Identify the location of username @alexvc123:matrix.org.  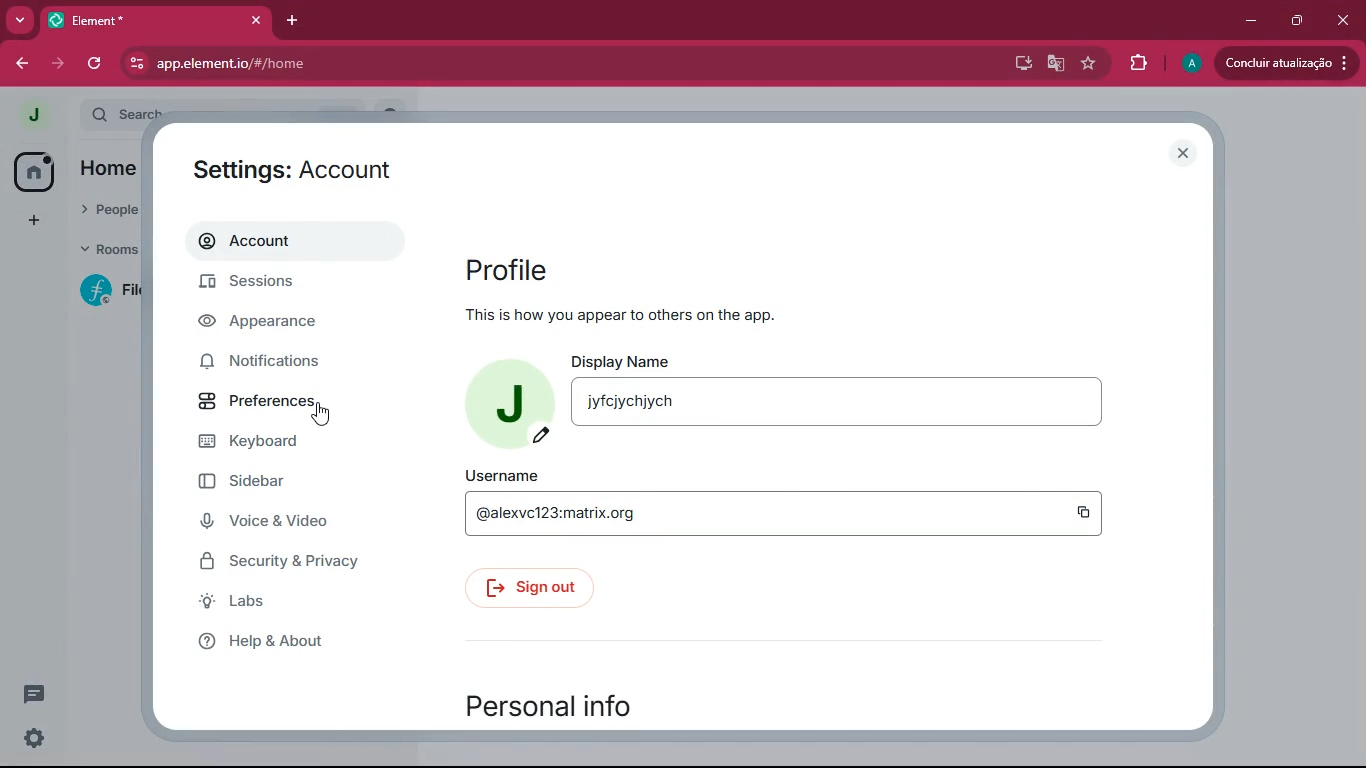
(791, 504).